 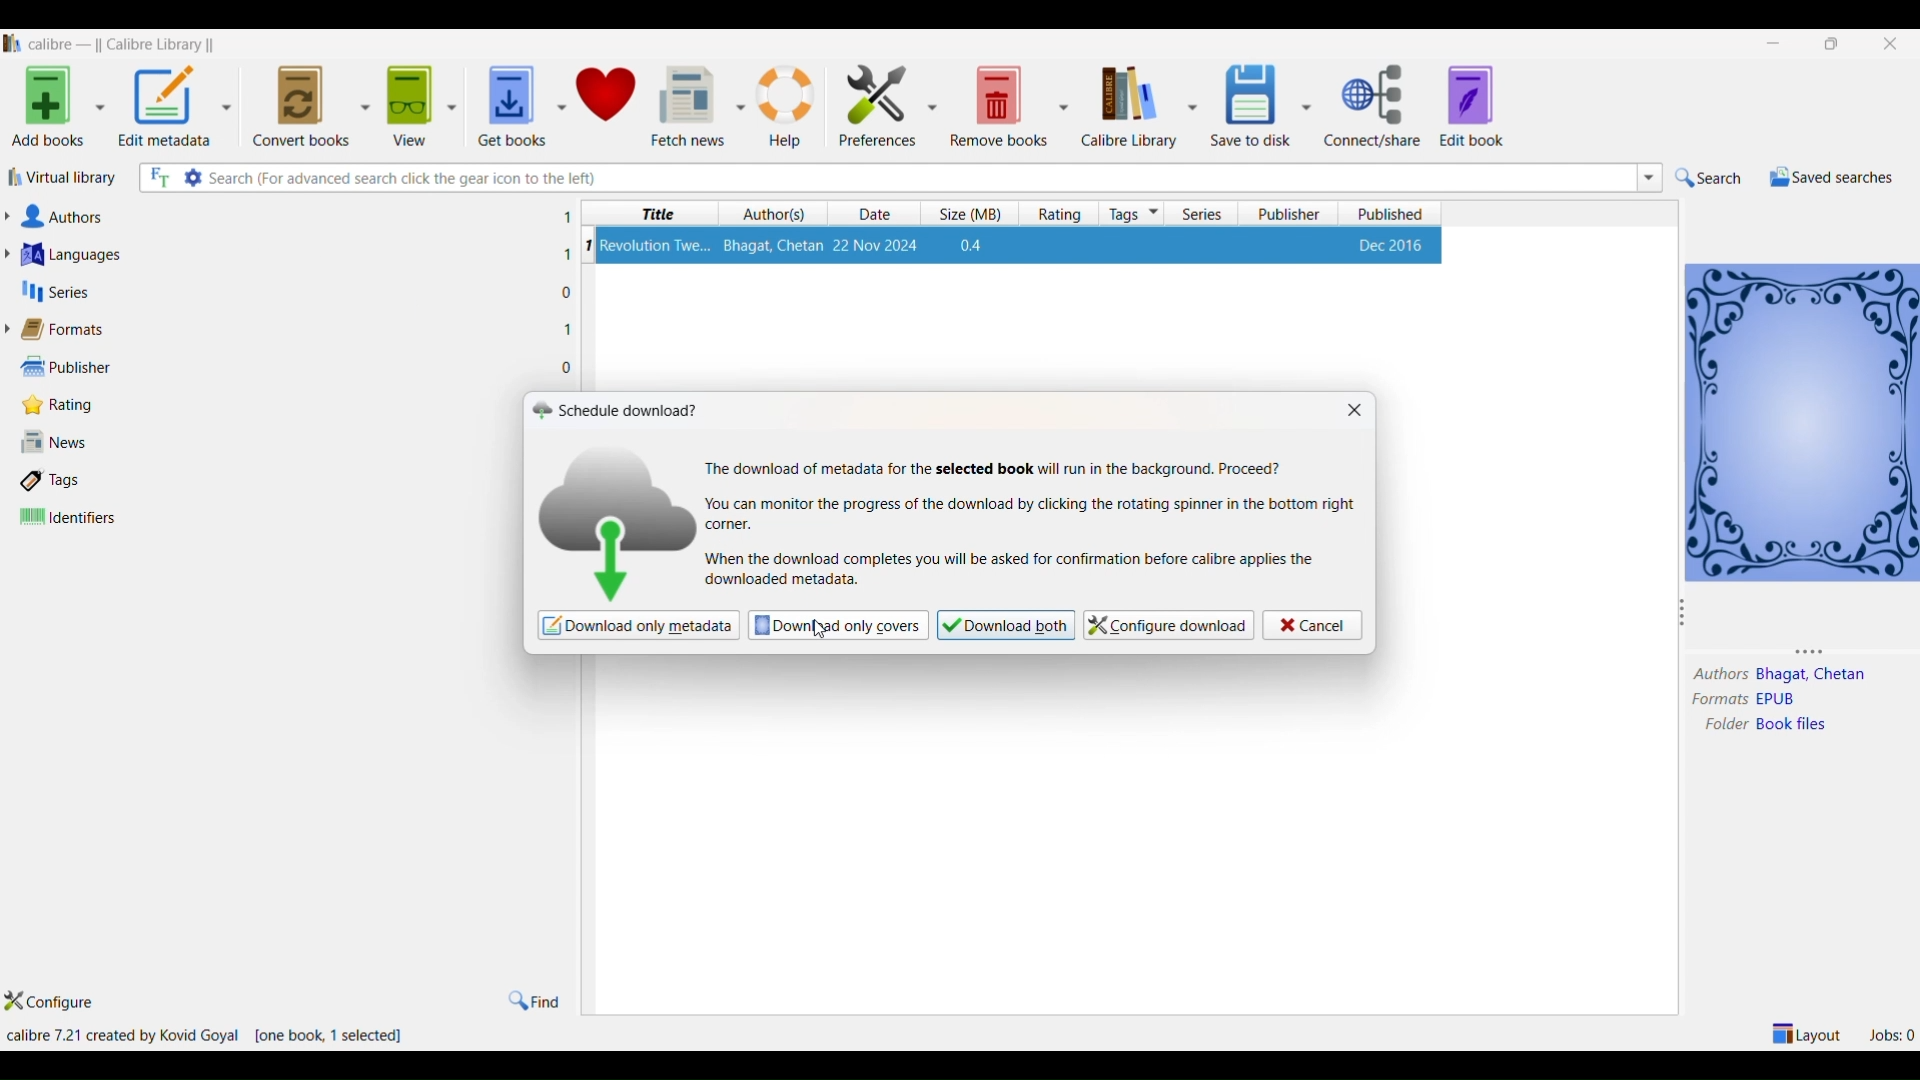 I want to click on resize, so click(x=1819, y=650).